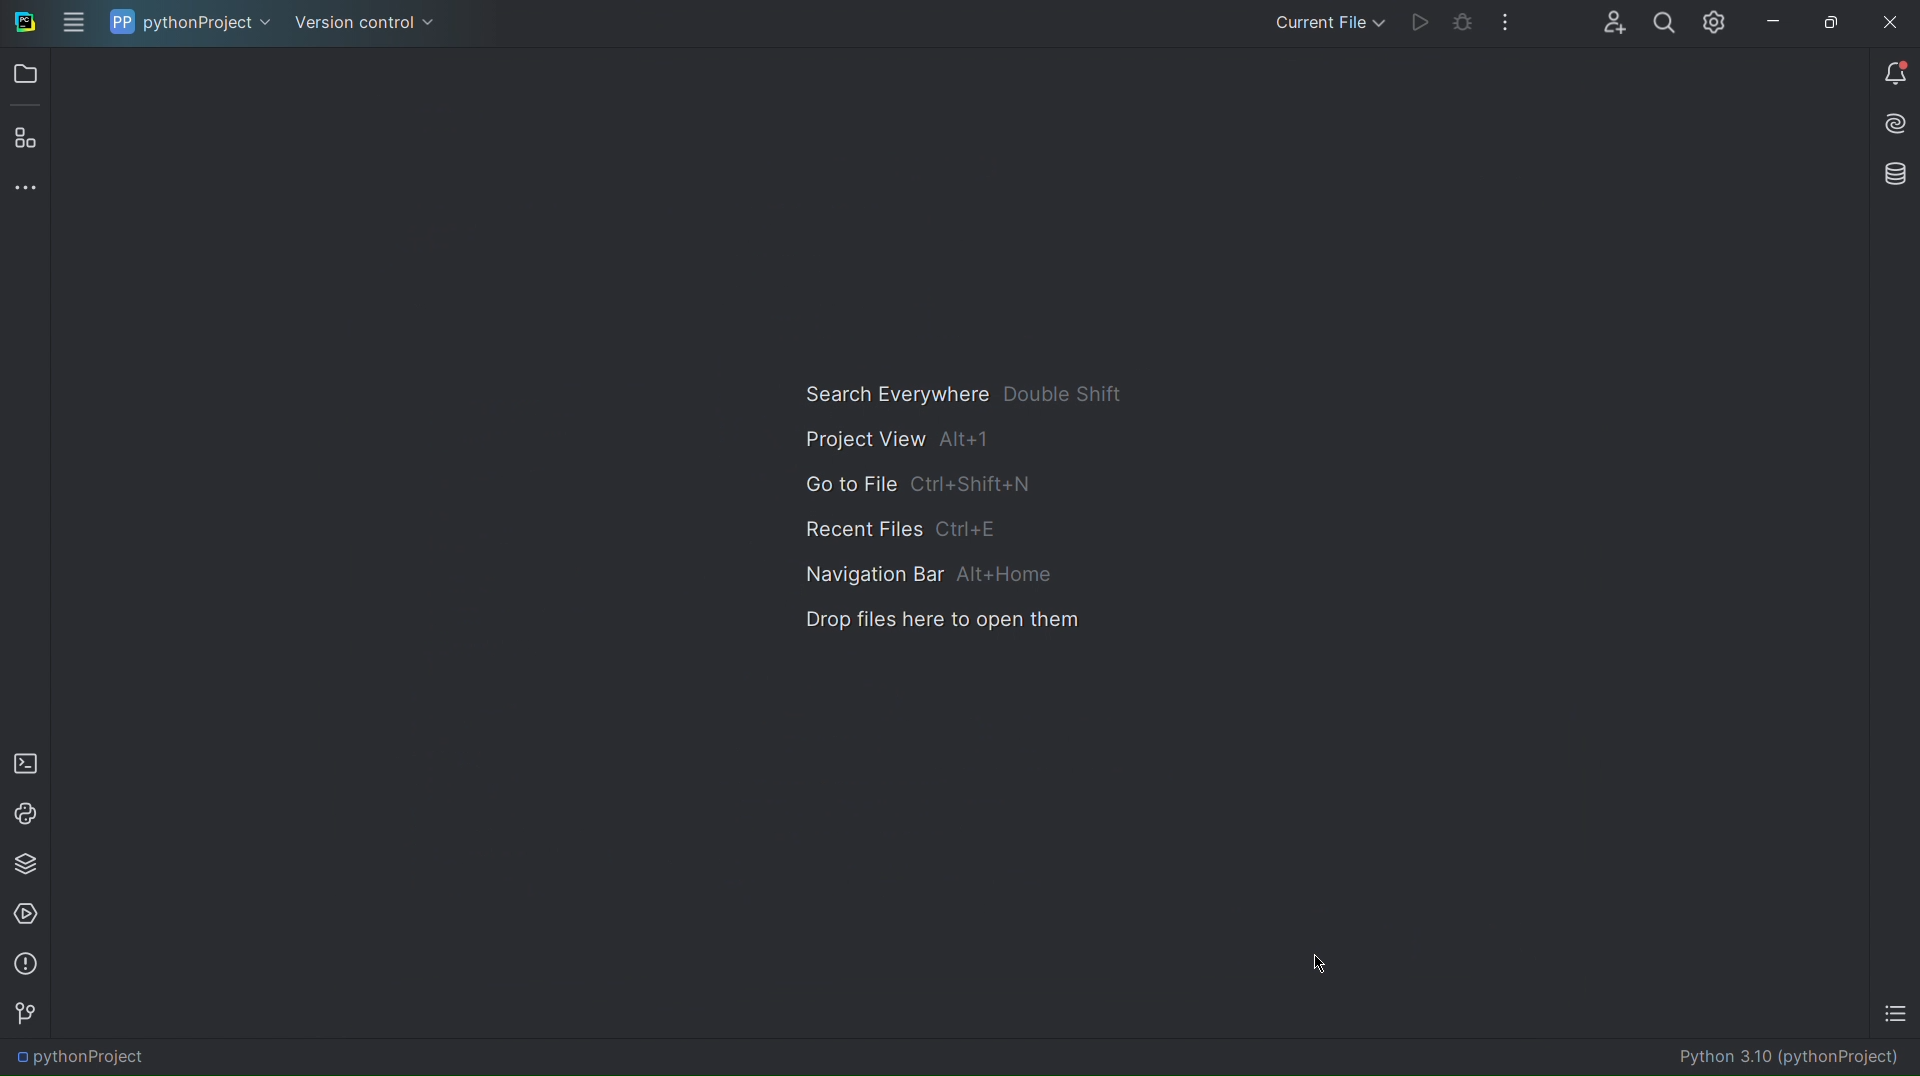  I want to click on Python Packages, so click(28, 864).